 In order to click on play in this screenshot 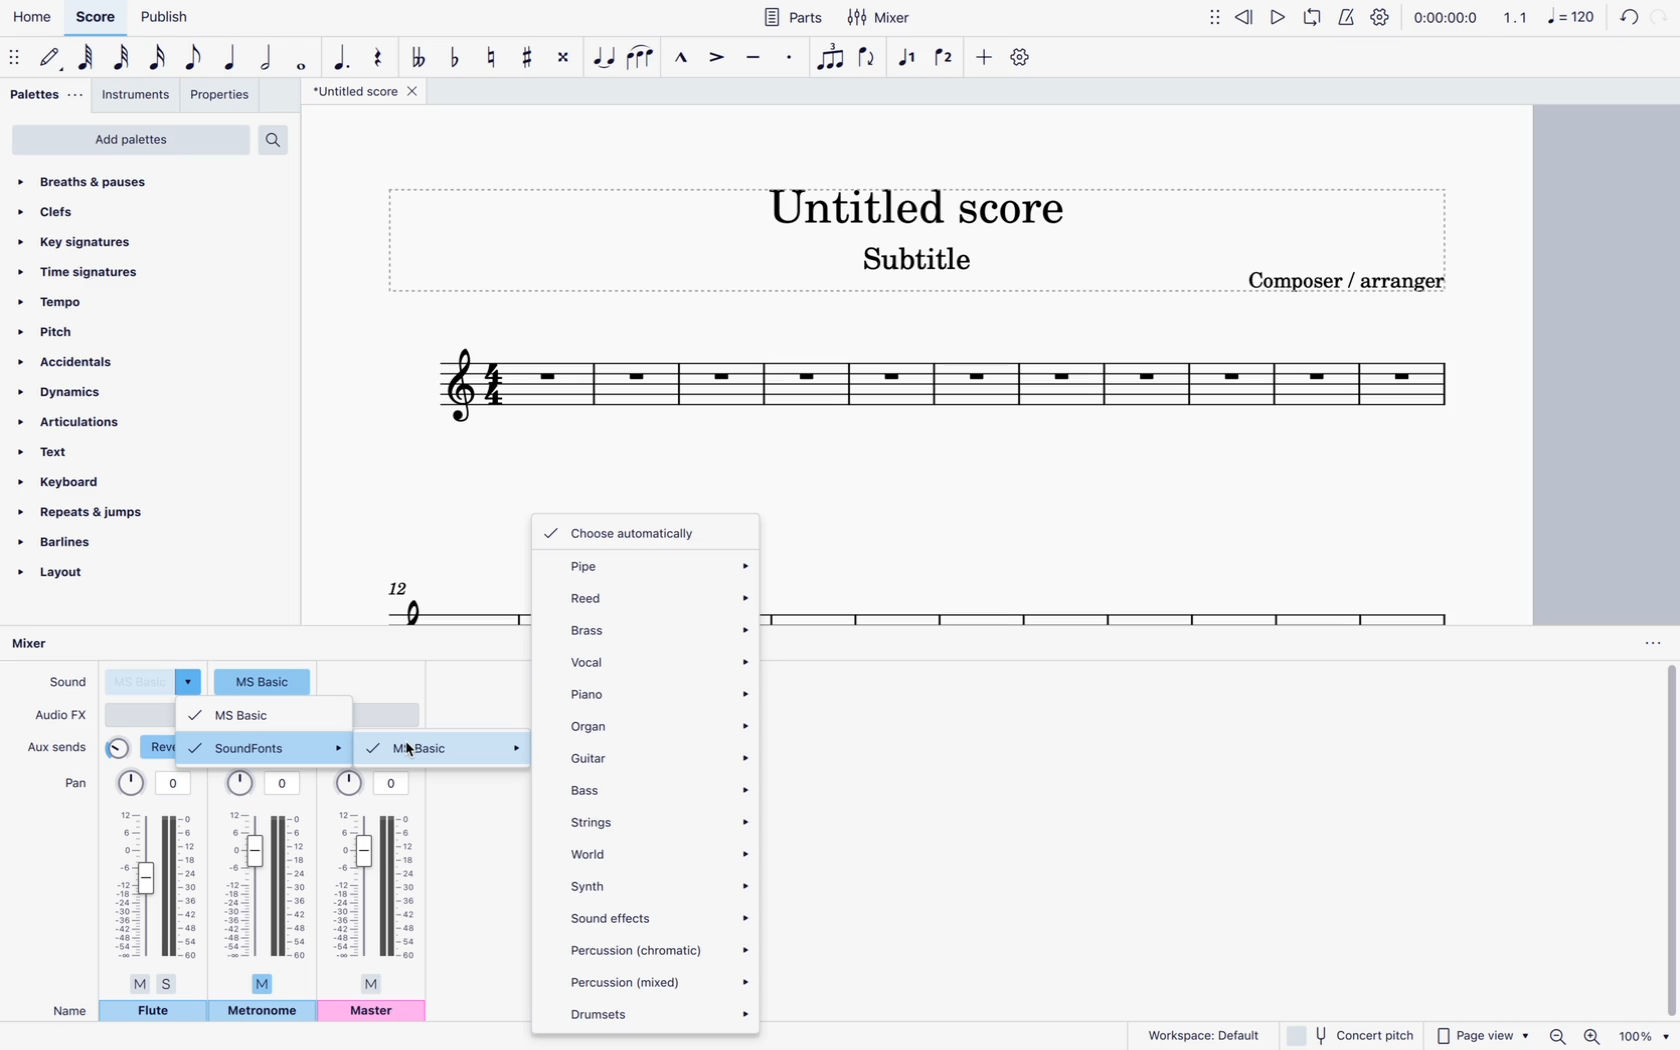, I will do `click(1280, 16)`.